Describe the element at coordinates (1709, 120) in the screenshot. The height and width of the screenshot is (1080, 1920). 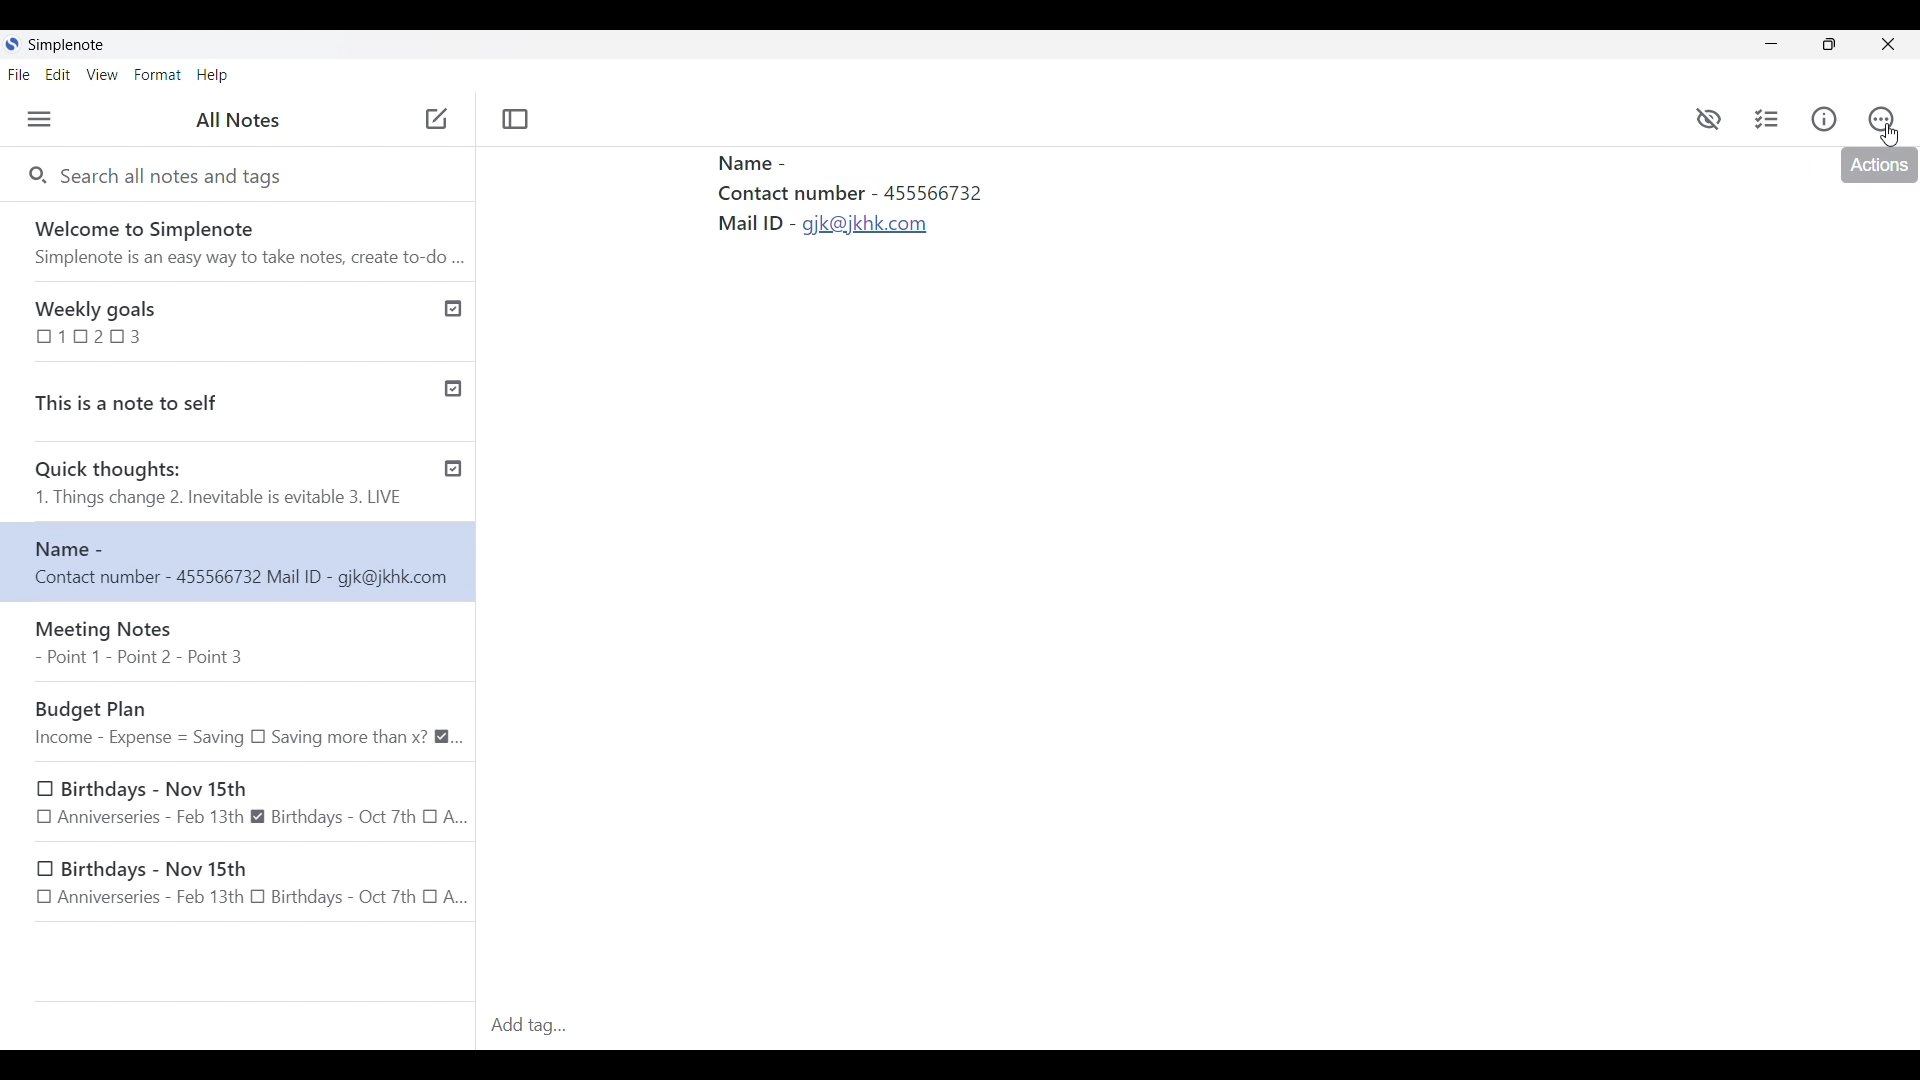
I see `preview` at that location.